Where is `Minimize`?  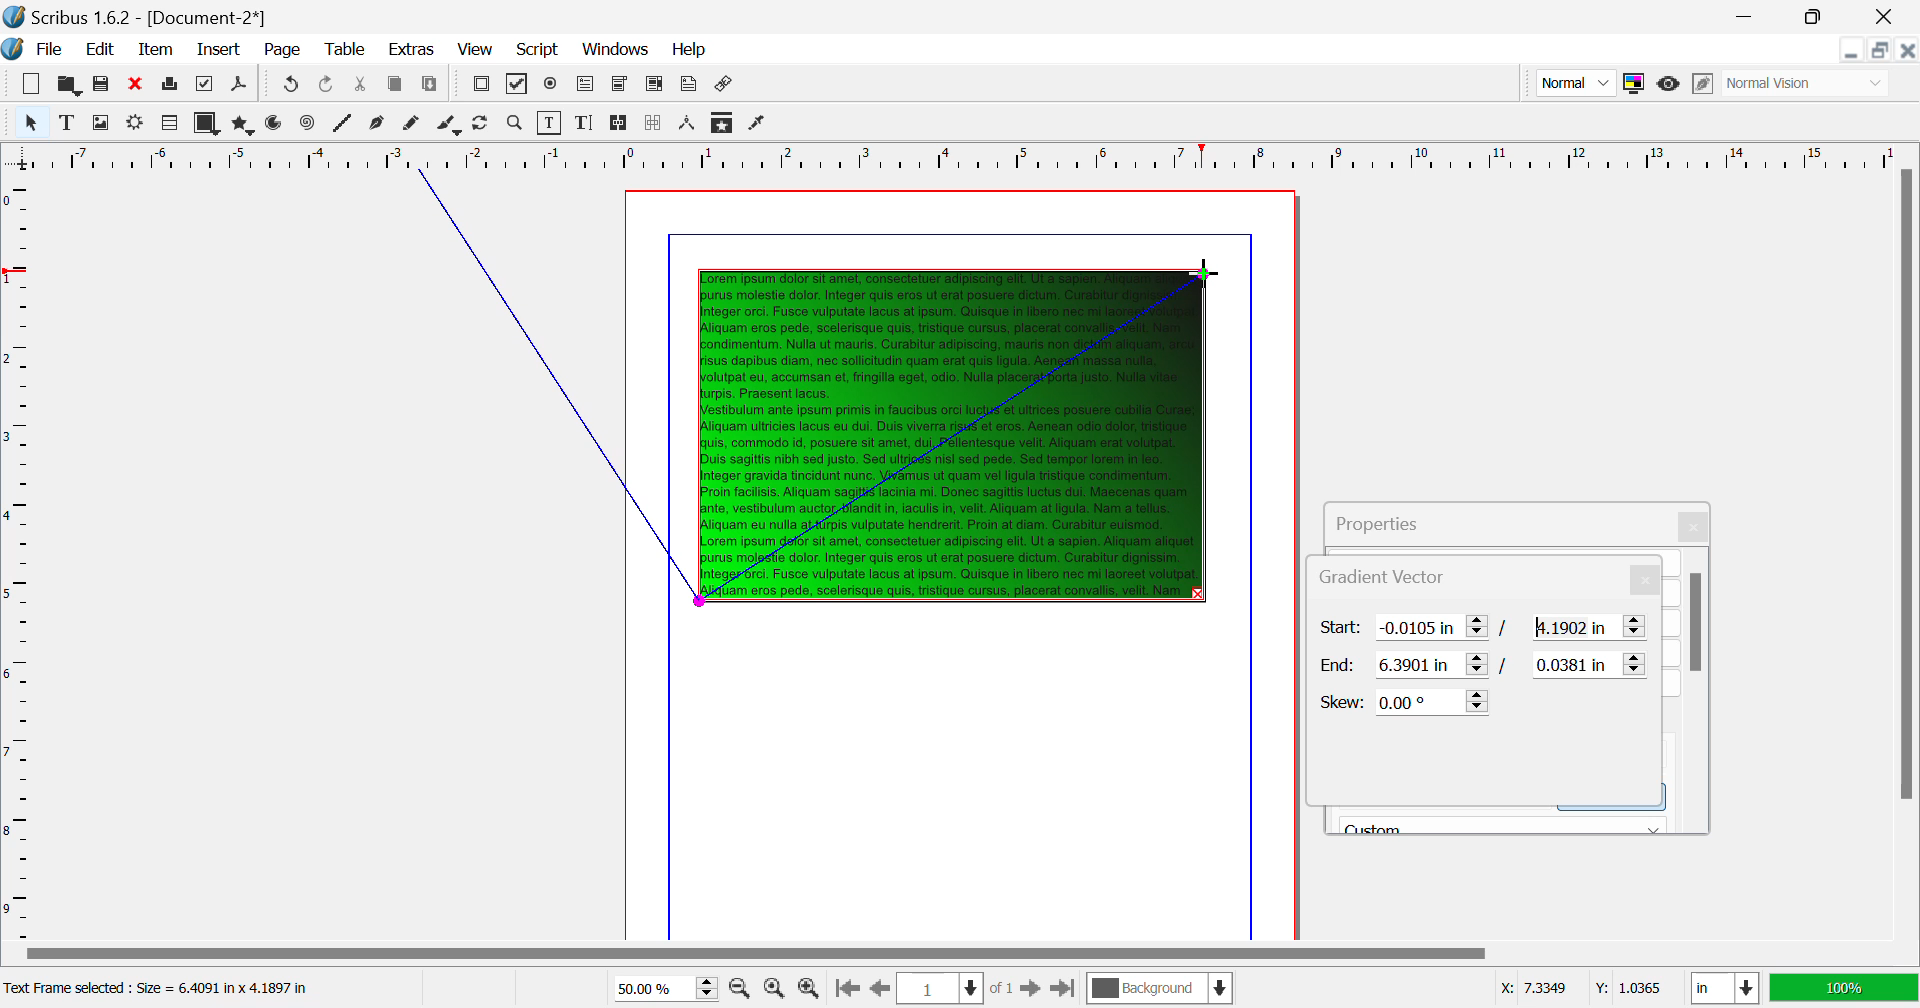
Minimize is located at coordinates (1818, 17).